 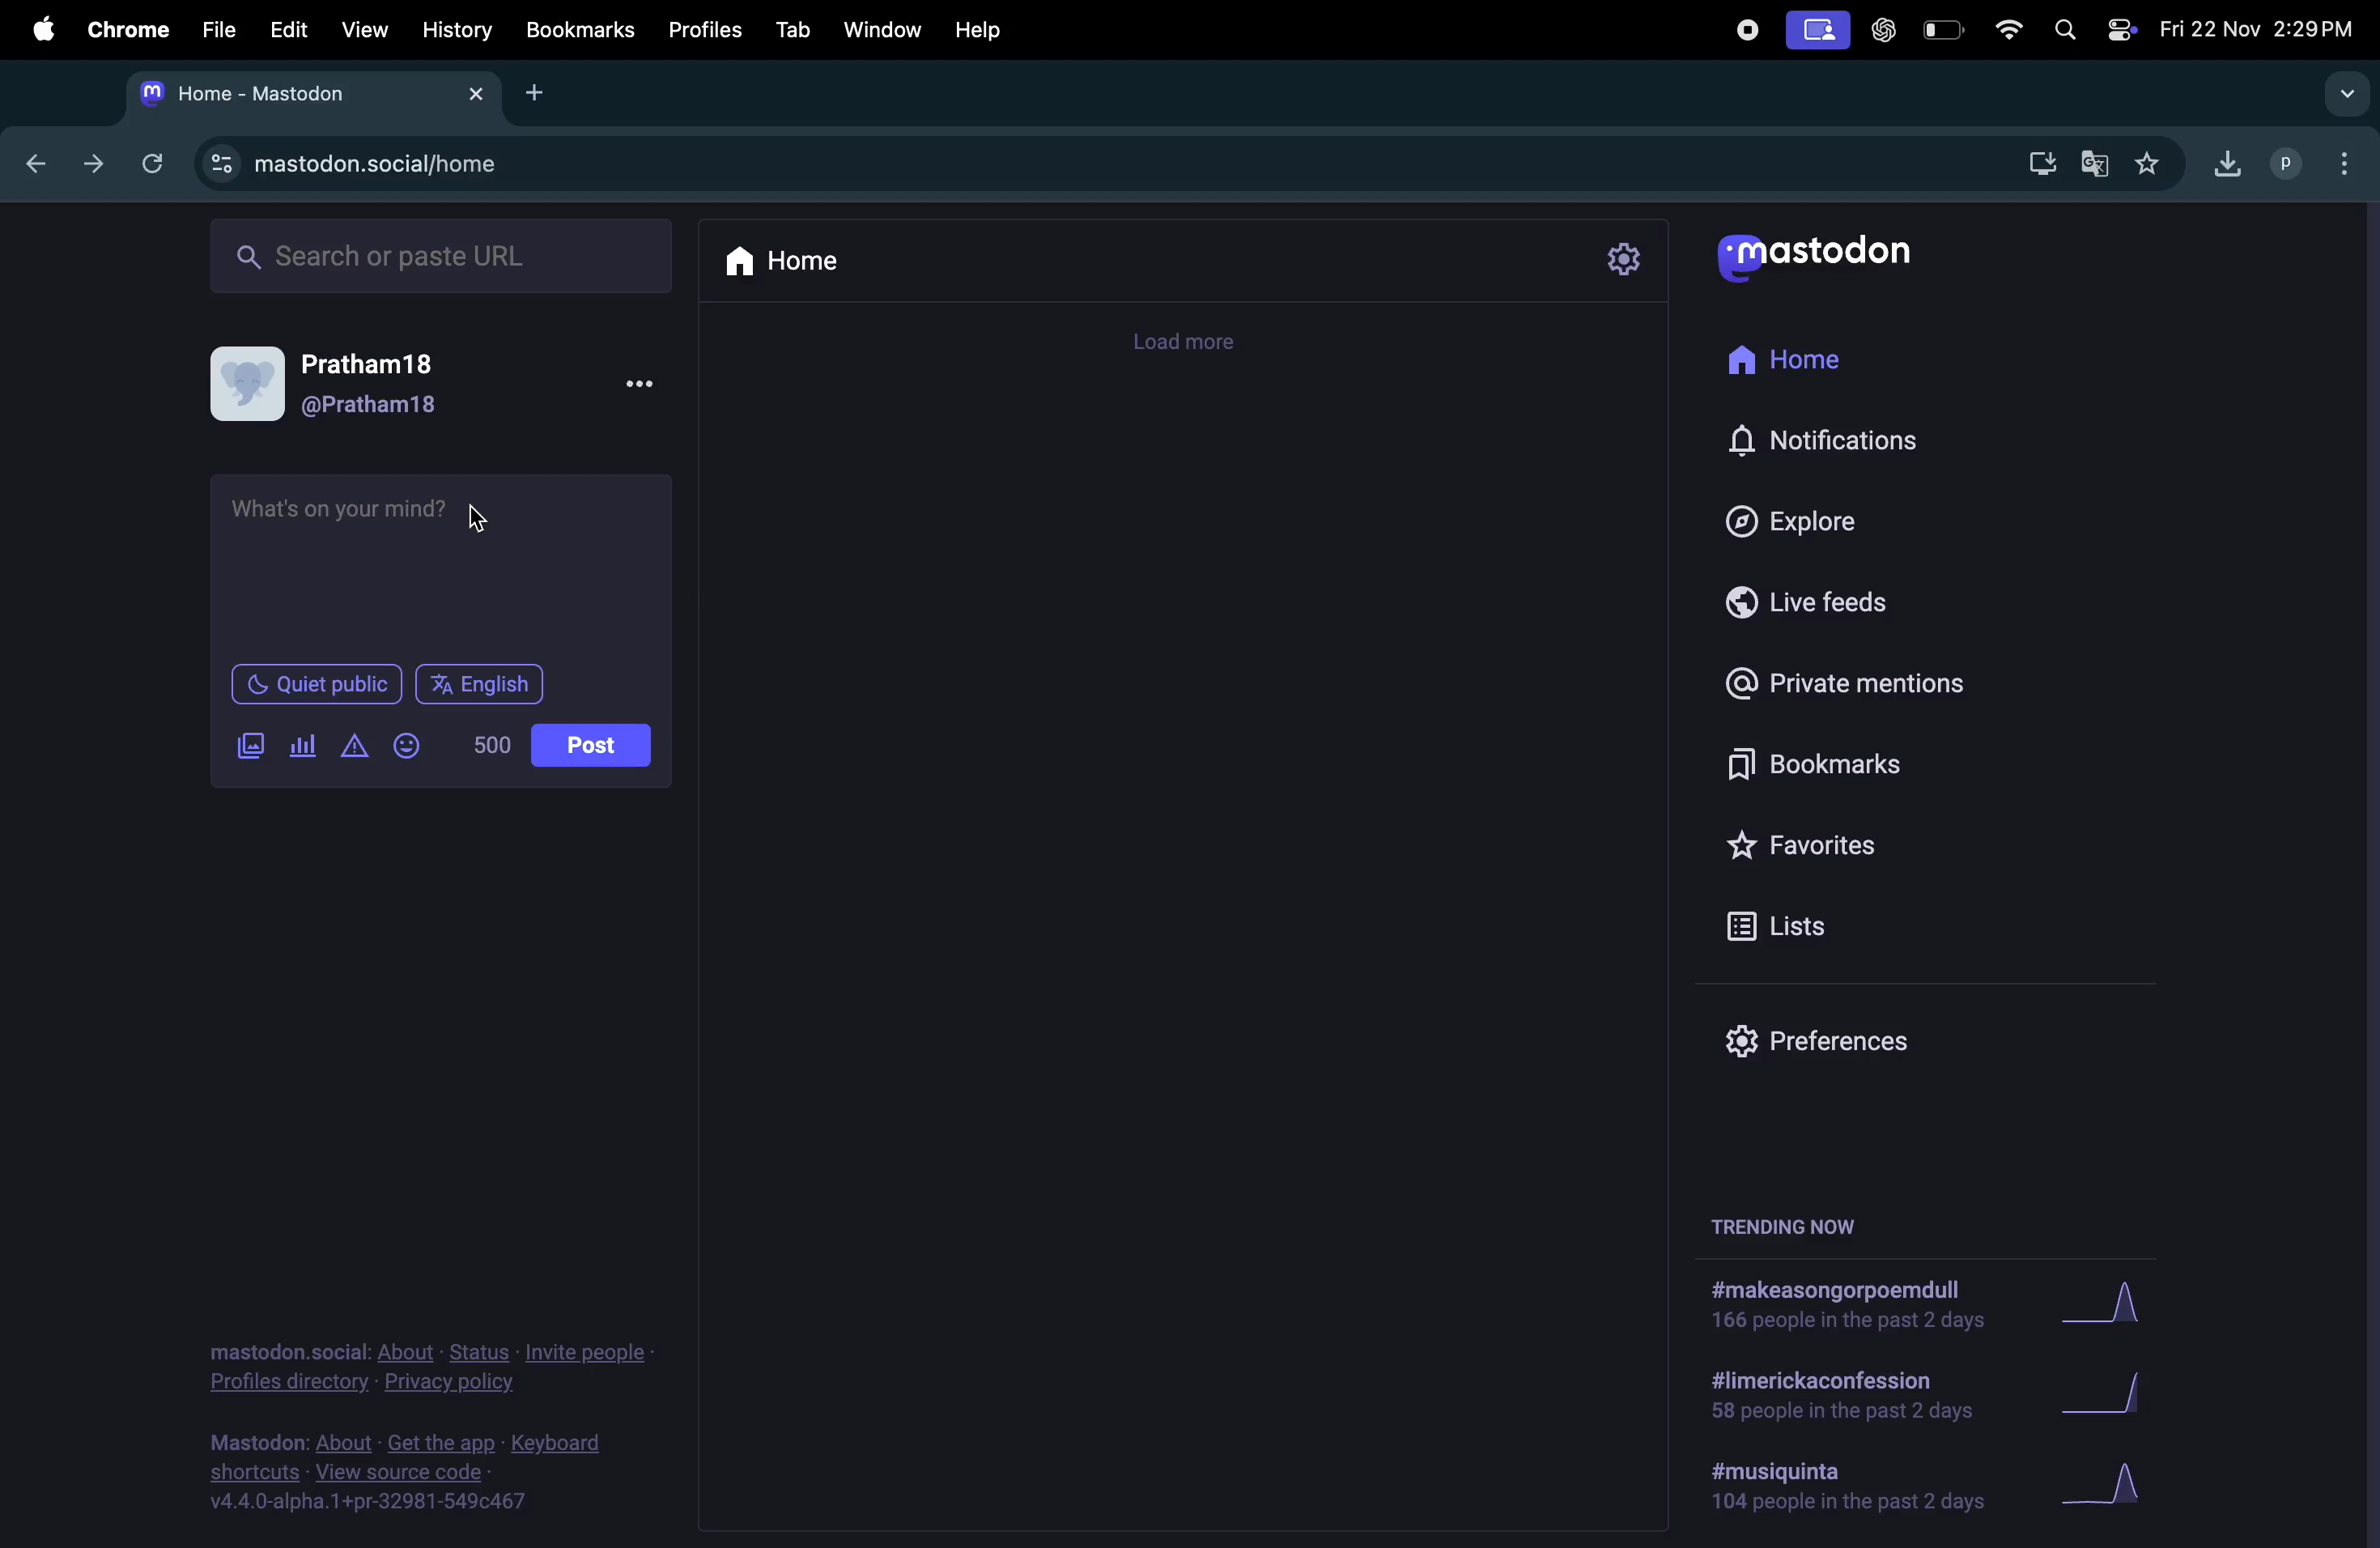 What do you see at coordinates (41, 30) in the screenshot?
I see `apple menu` at bounding box center [41, 30].